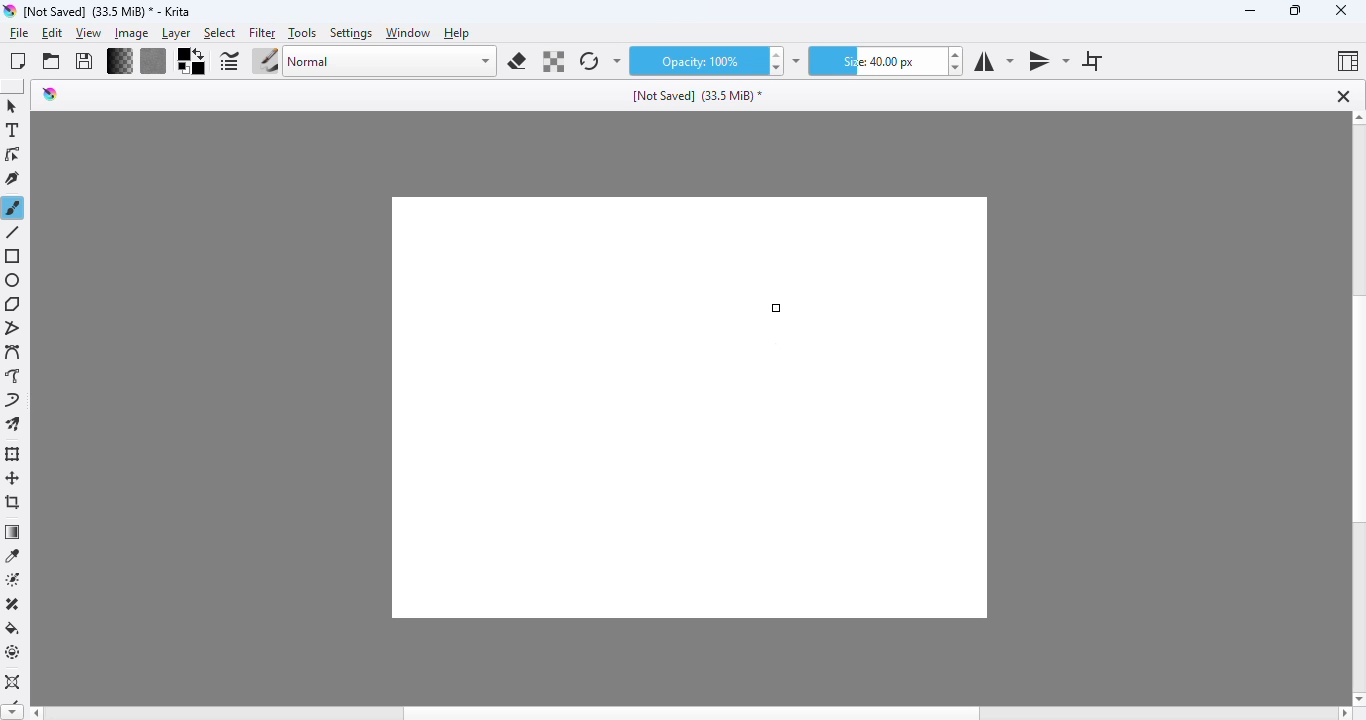 The height and width of the screenshot is (720, 1366). I want to click on close tab, so click(1343, 96).